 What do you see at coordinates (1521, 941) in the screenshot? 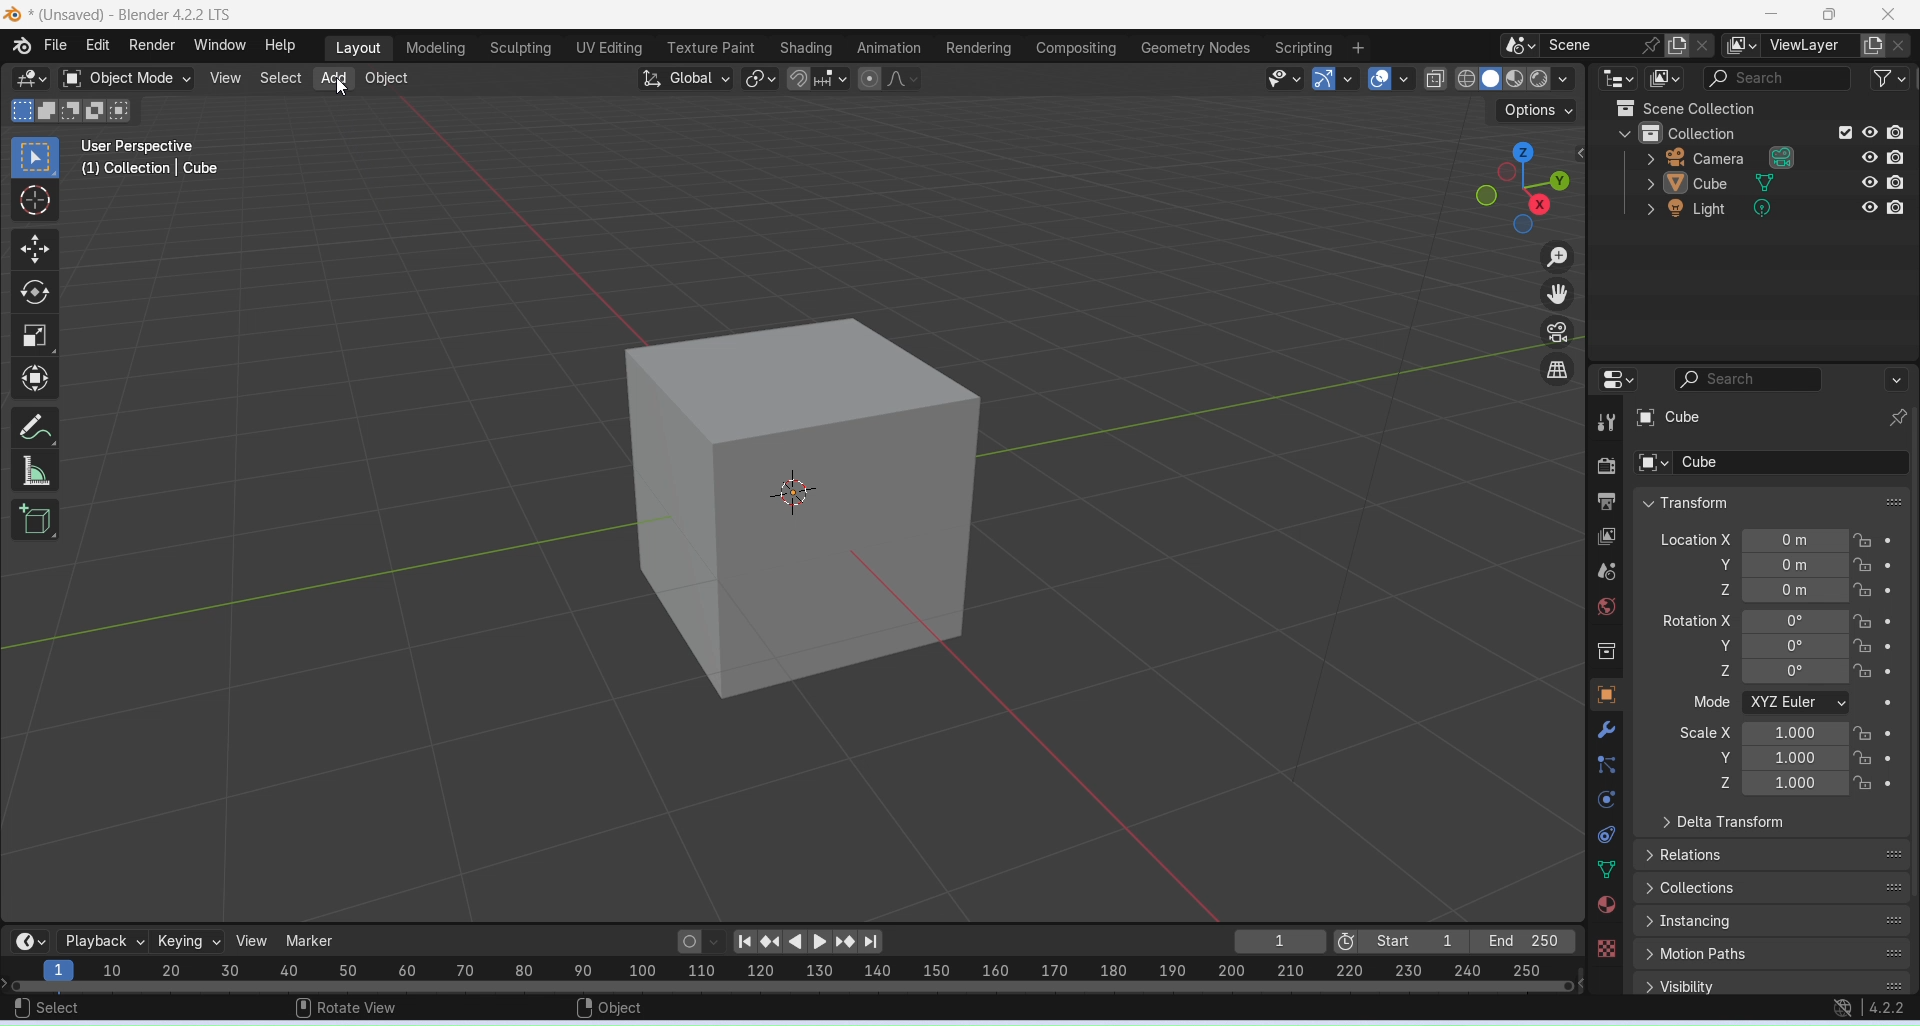
I see `End 250` at bounding box center [1521, 941].